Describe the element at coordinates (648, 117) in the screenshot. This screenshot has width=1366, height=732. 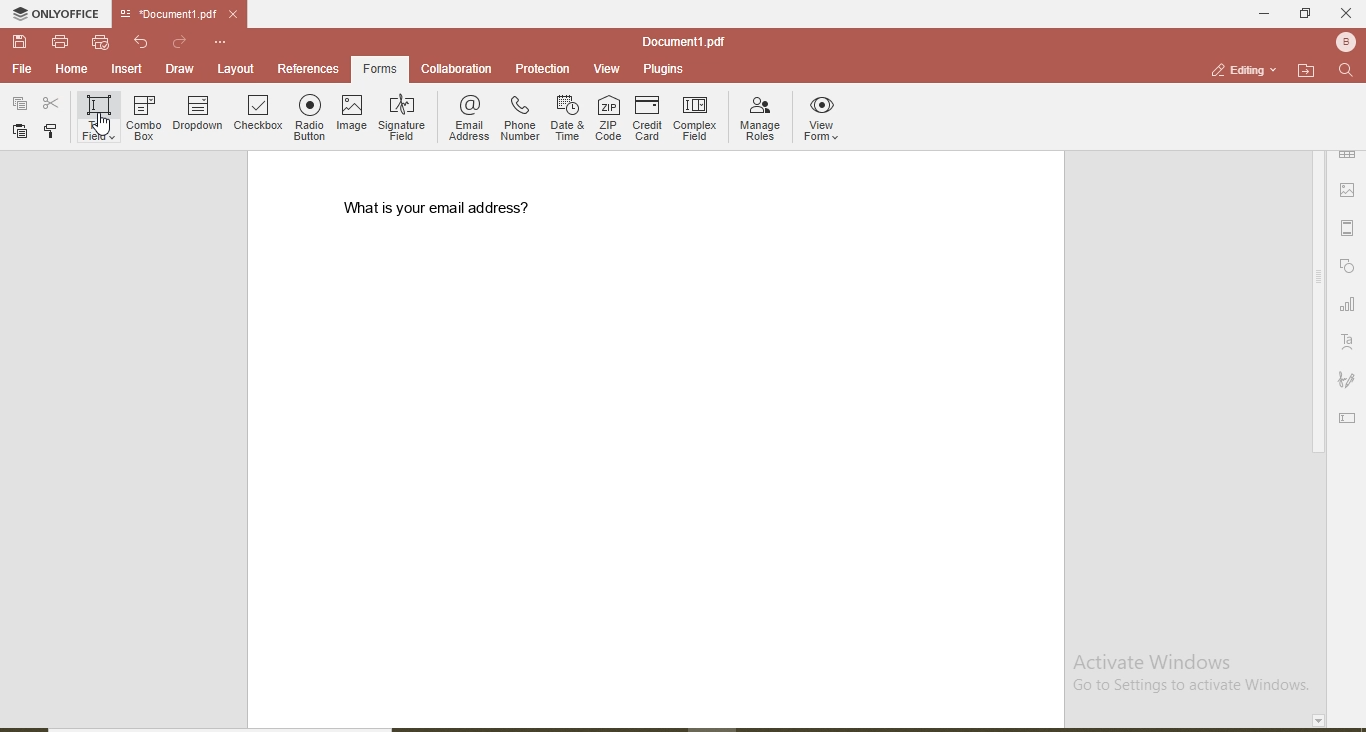
I see `credit card` at that location.